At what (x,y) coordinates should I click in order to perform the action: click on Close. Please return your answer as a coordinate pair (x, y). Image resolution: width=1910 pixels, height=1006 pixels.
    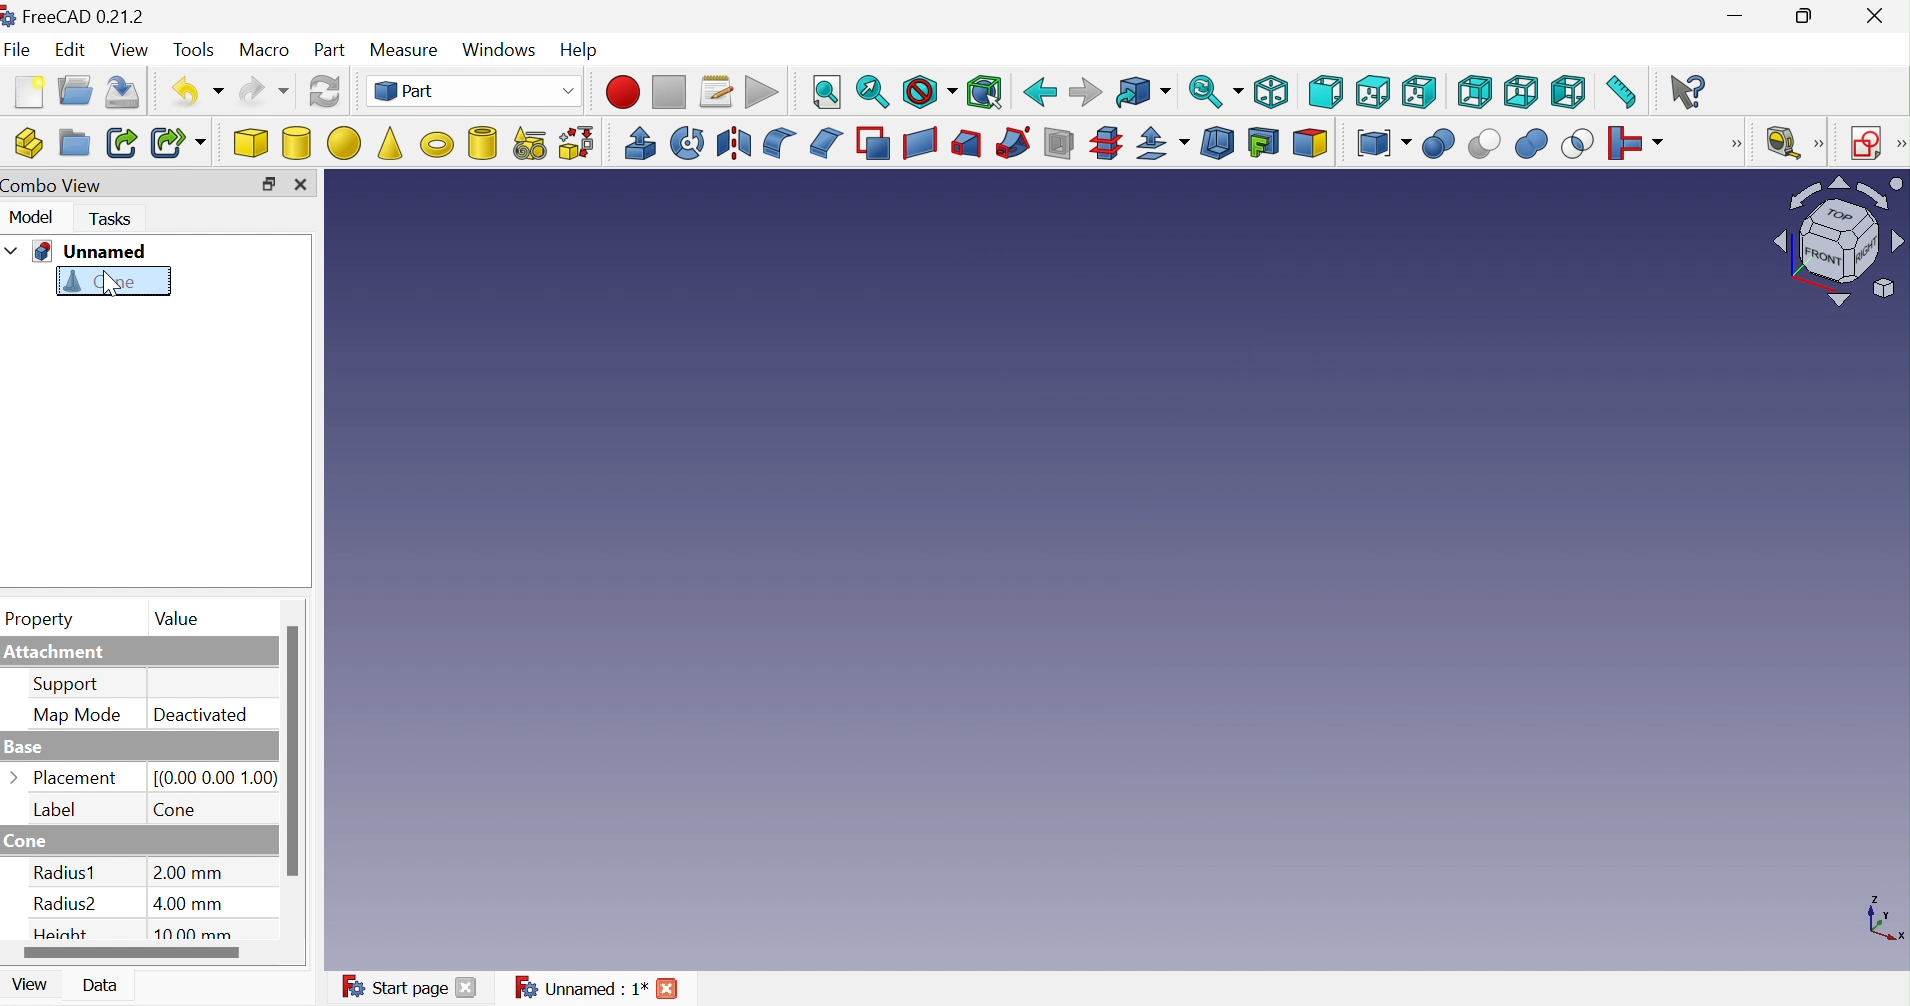
    Looking at the image, I should click on (465, 989).